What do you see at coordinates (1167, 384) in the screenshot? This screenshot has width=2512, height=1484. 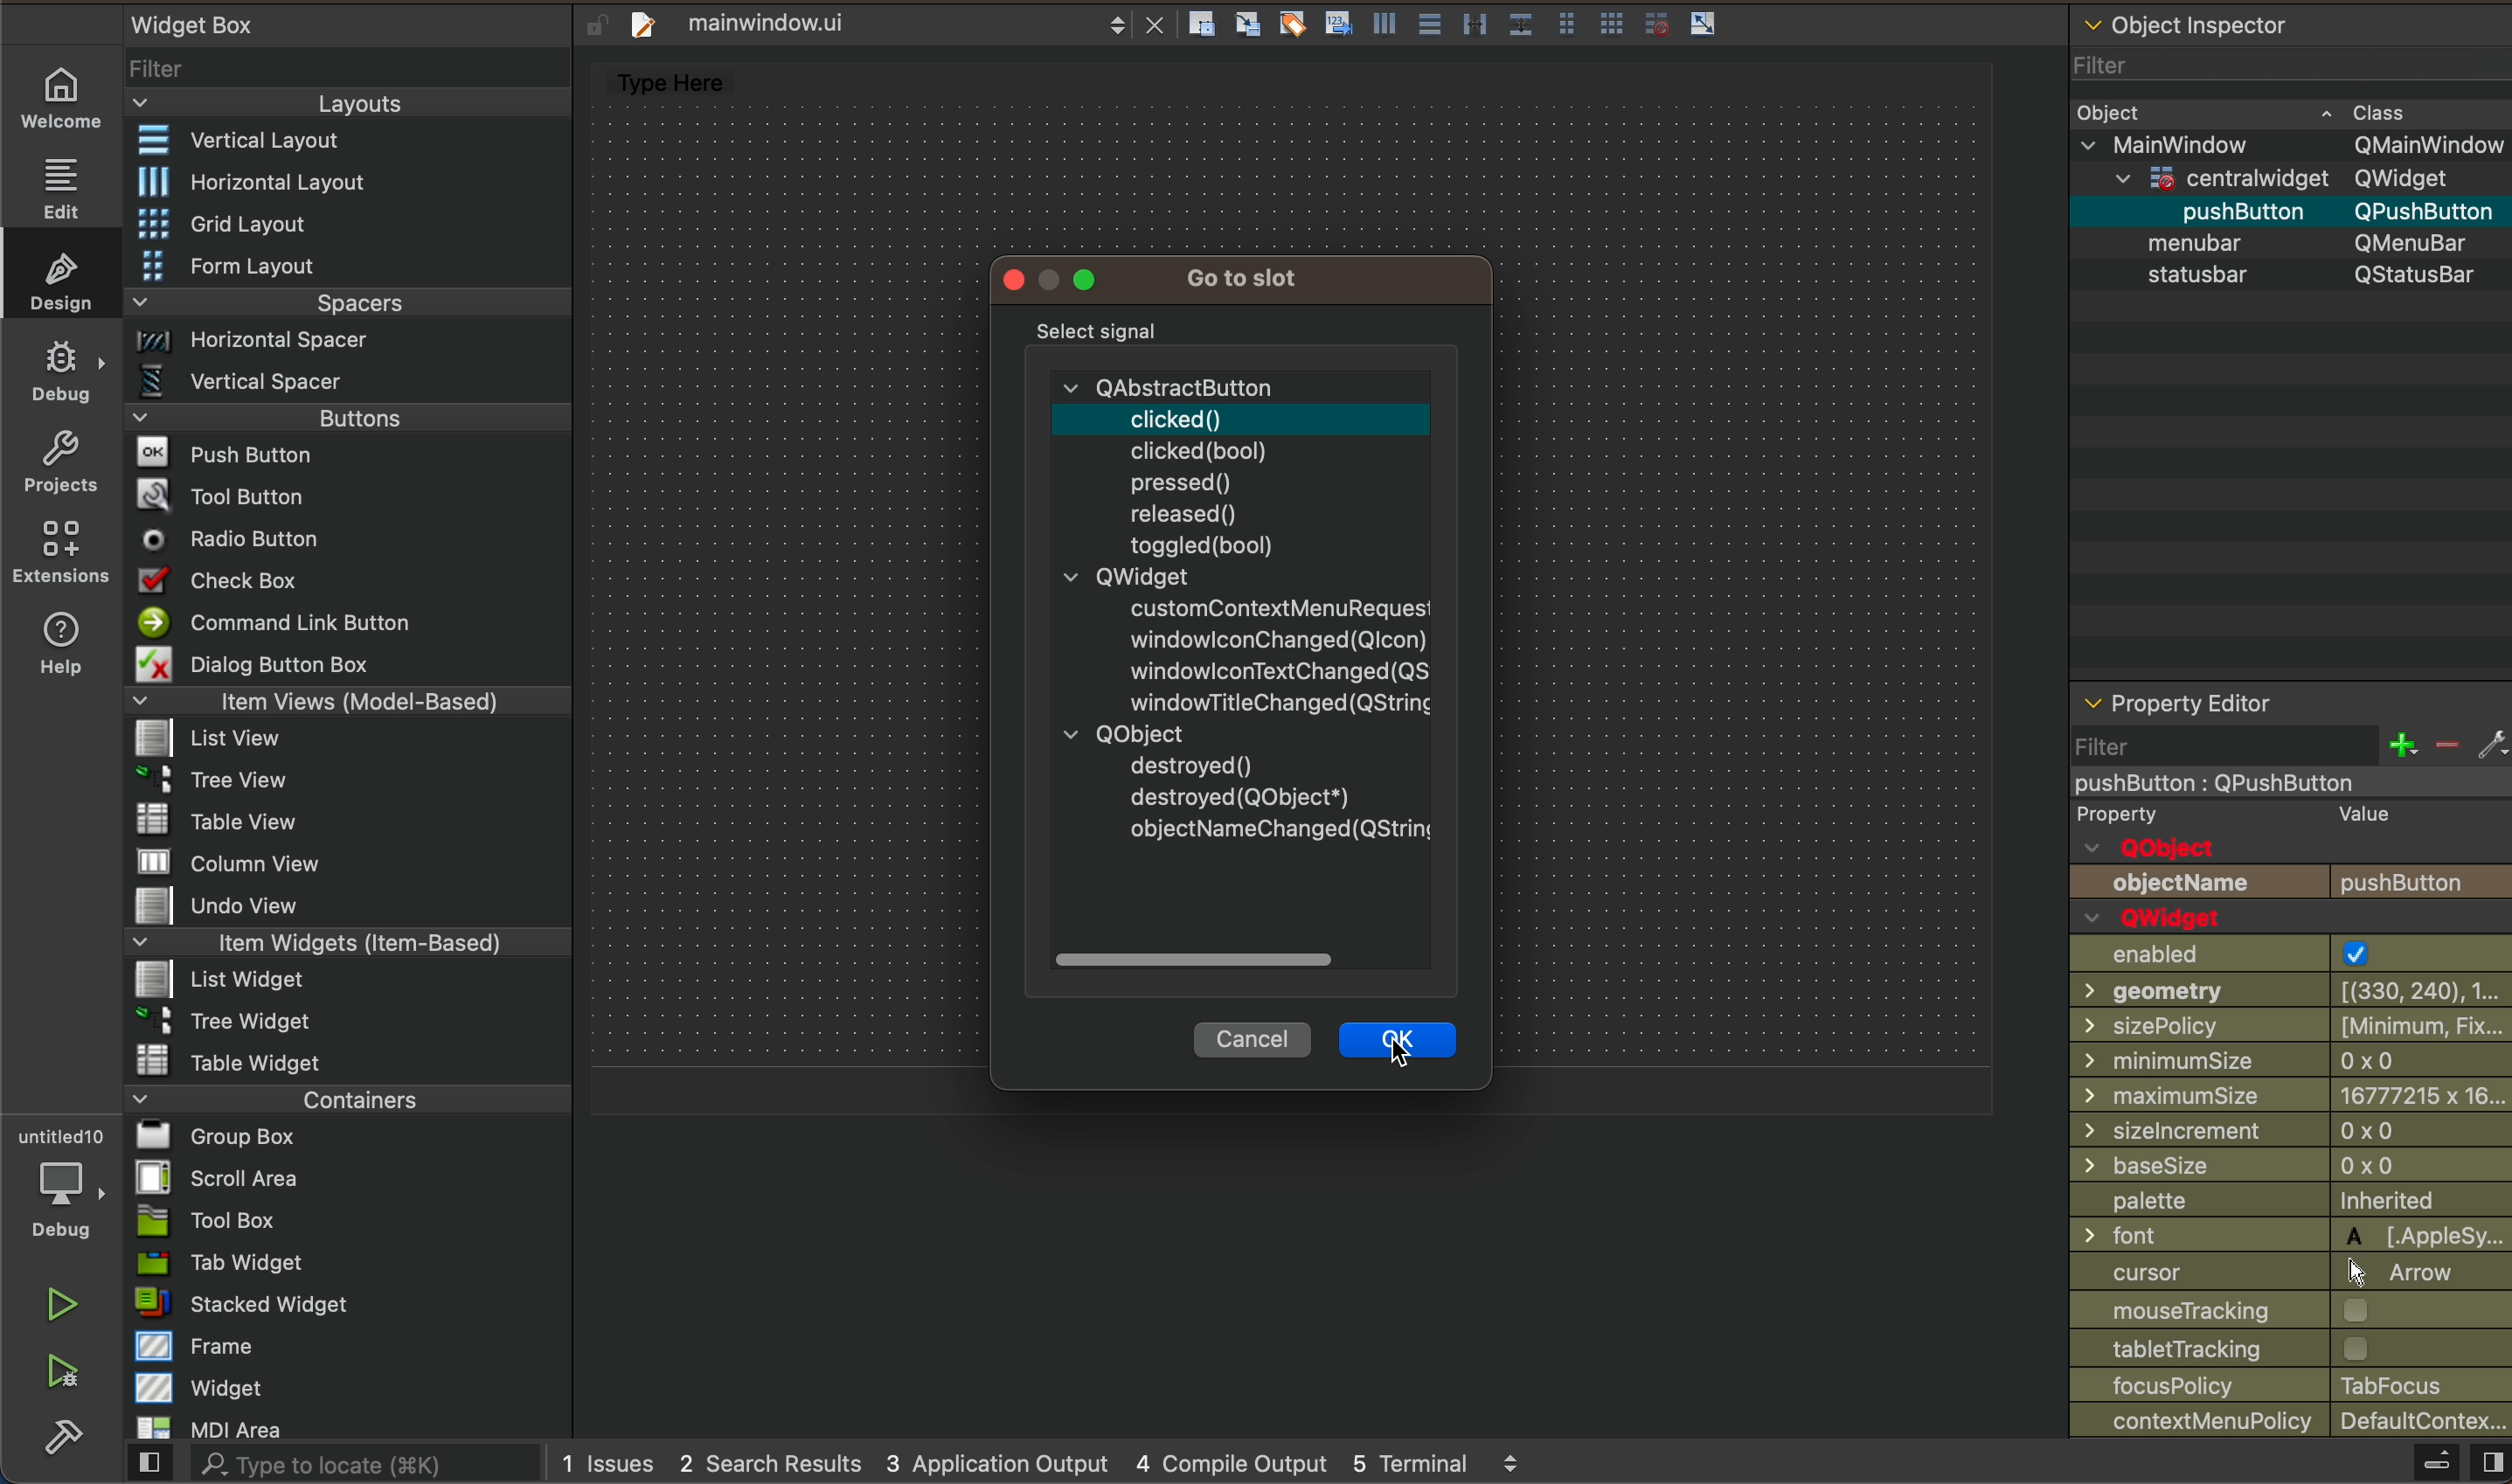 I see `QAbstractButton` at bounding box center [1167, 384].